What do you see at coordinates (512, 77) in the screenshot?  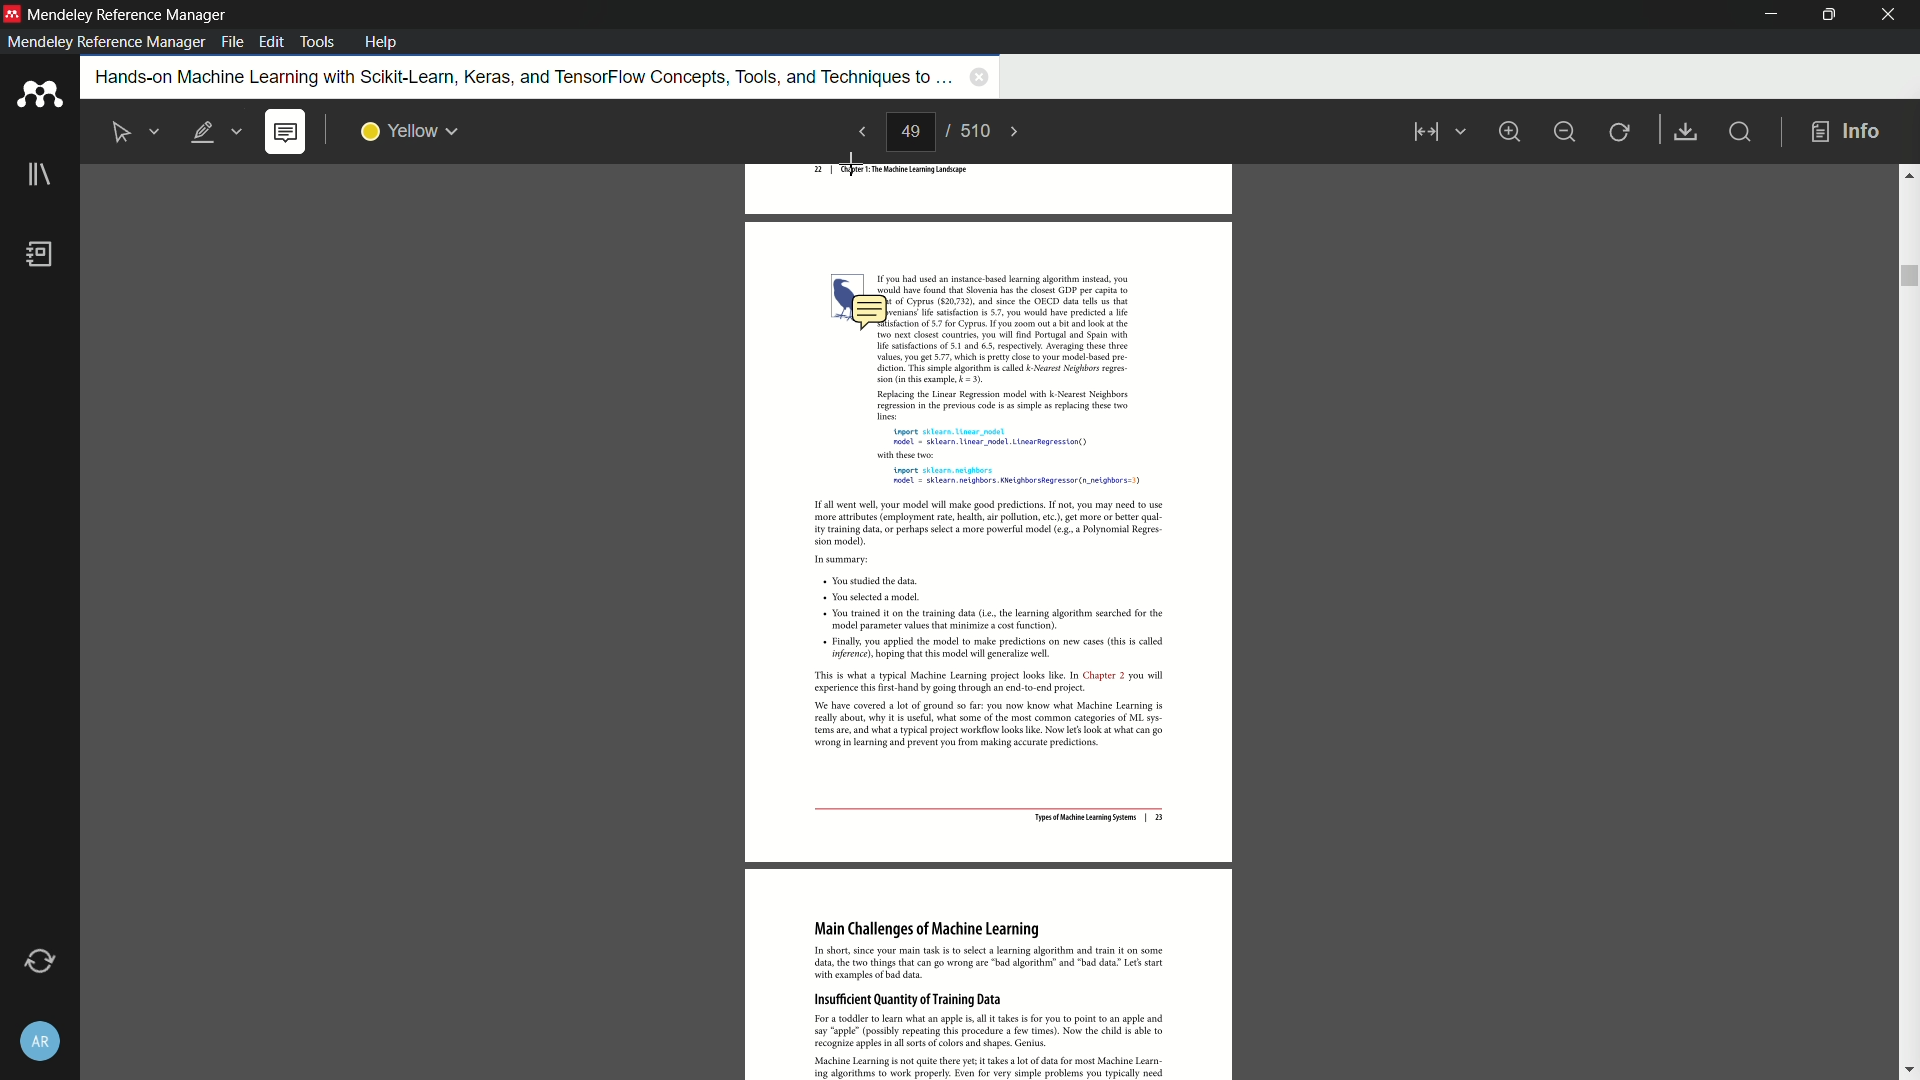 I see `Hands-on Machine Learning Scikit-Learn, Kreas, and TensorFlow Concepts, Tools, and Techniques to...` at bounding box center [512, 77].